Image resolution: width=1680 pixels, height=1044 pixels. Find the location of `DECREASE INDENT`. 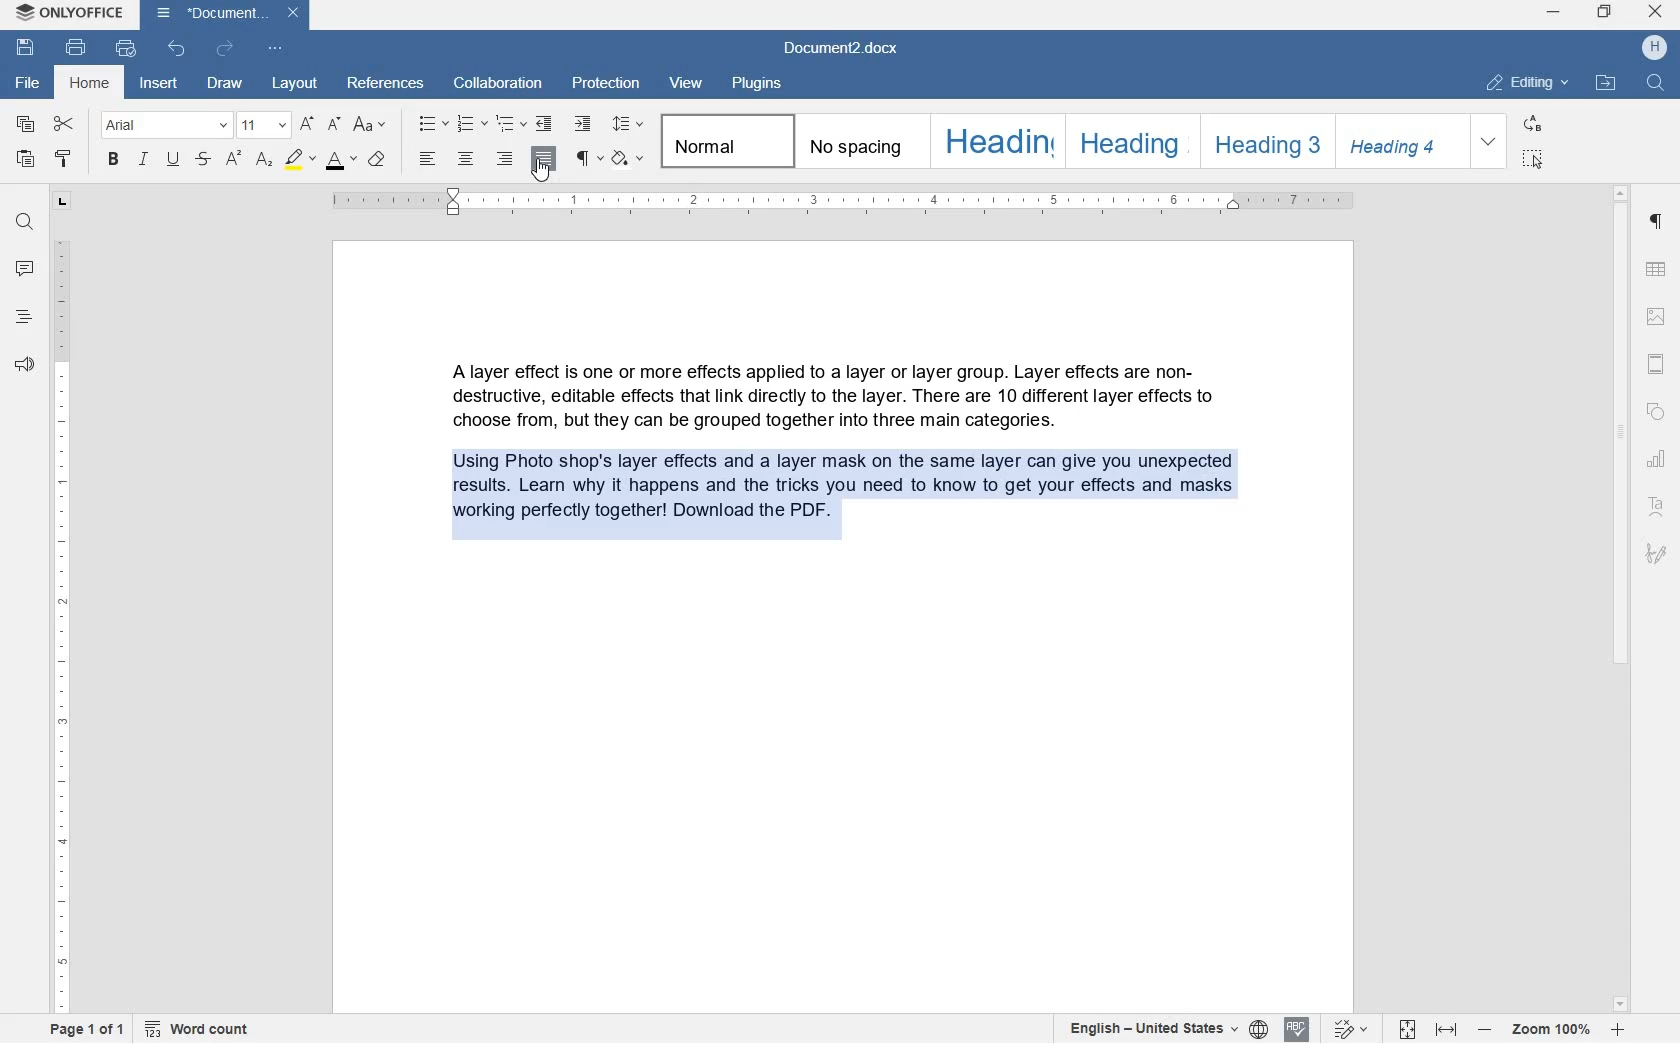

DECREASE INDENT is located at coordinates (545, 125).